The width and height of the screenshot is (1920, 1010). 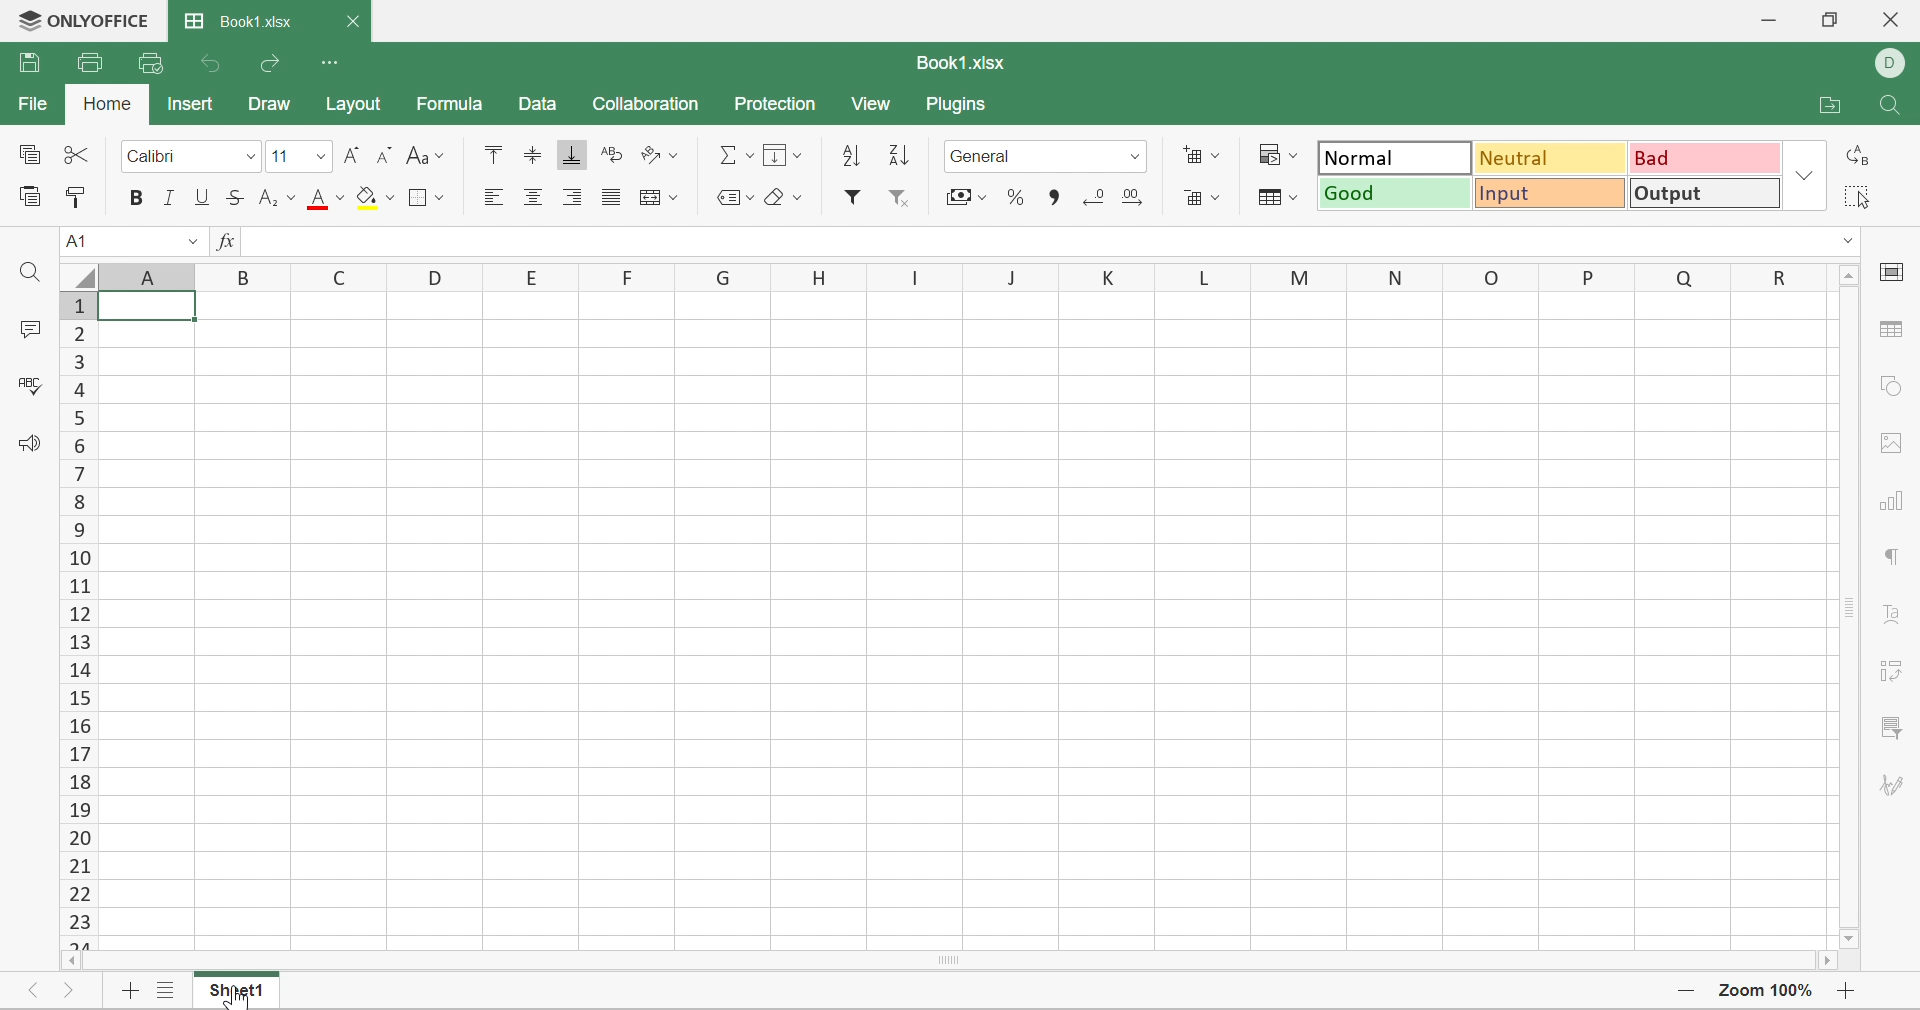 I want to click on Cell A1 highlighted, so click(x=152, y=306).